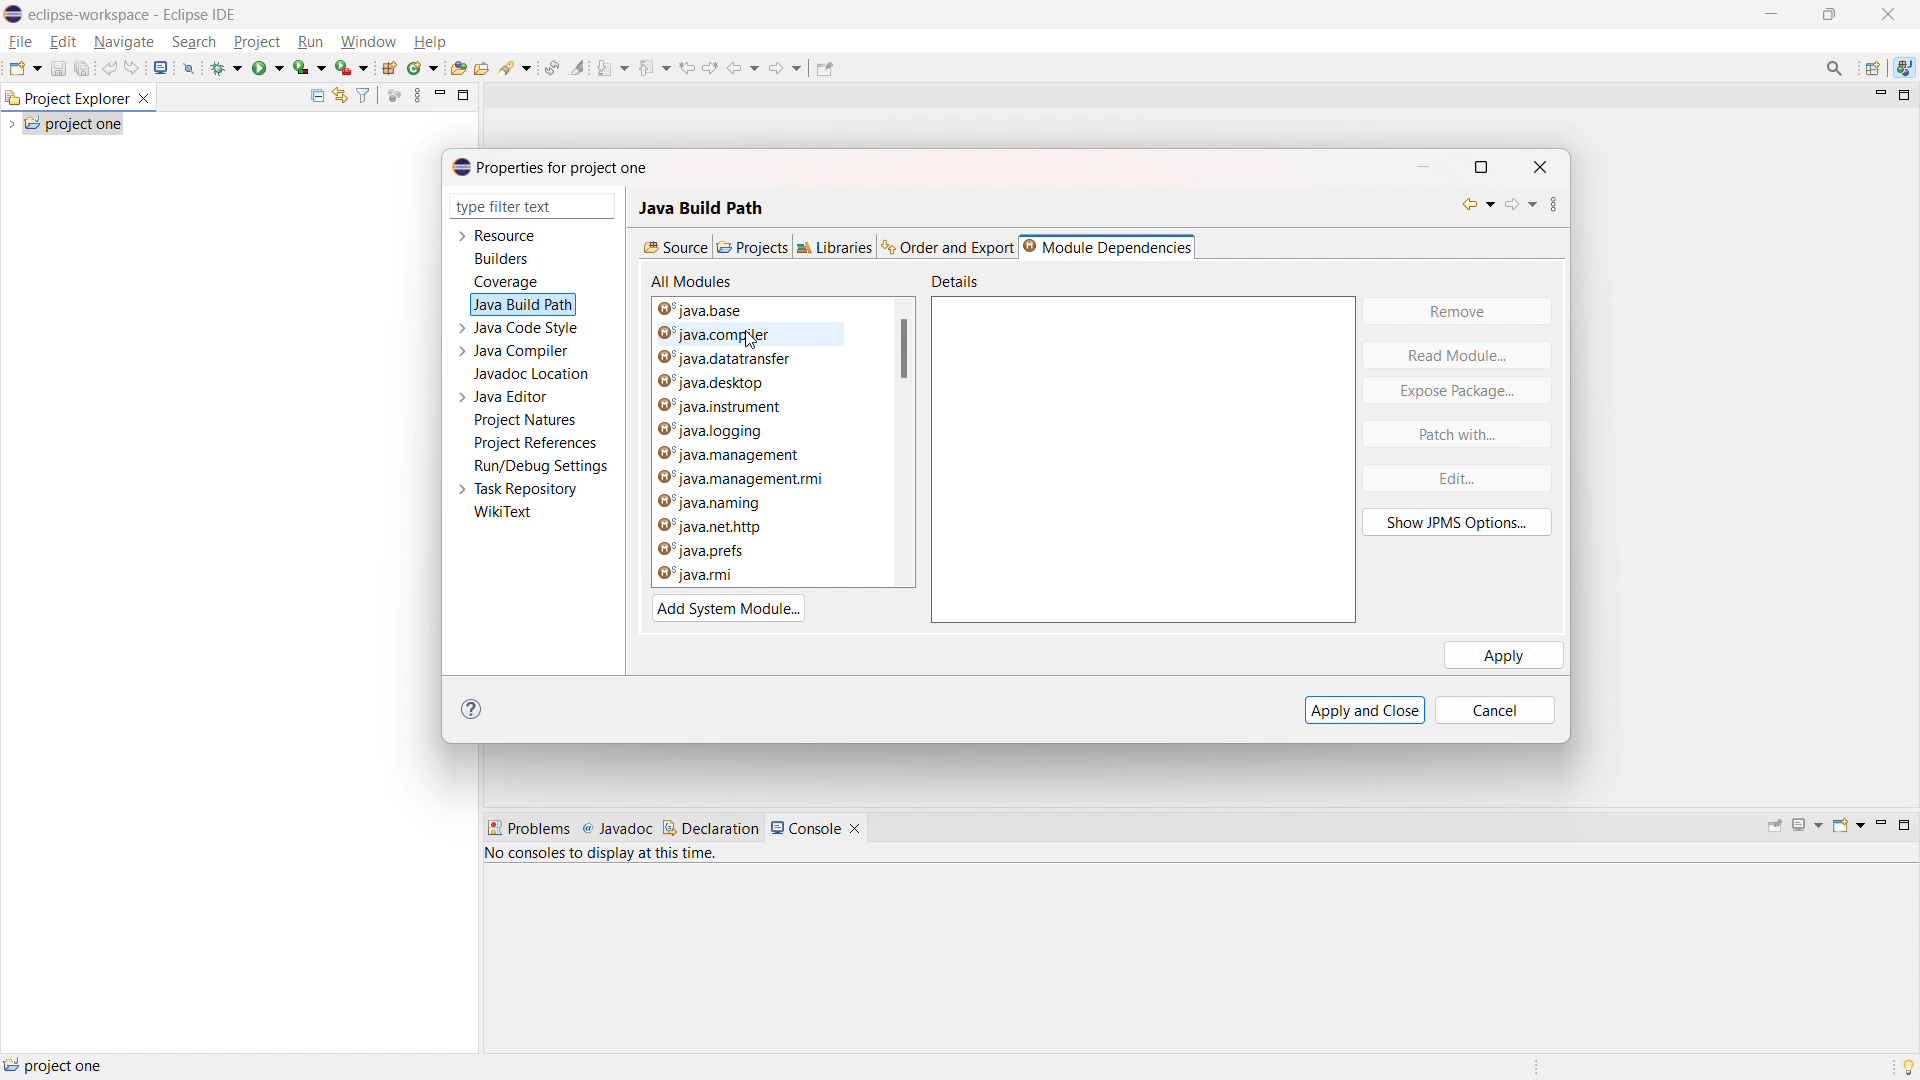  Describe the element at coordinates (1848, 825) in the screenshot. I see `open console` at that location.